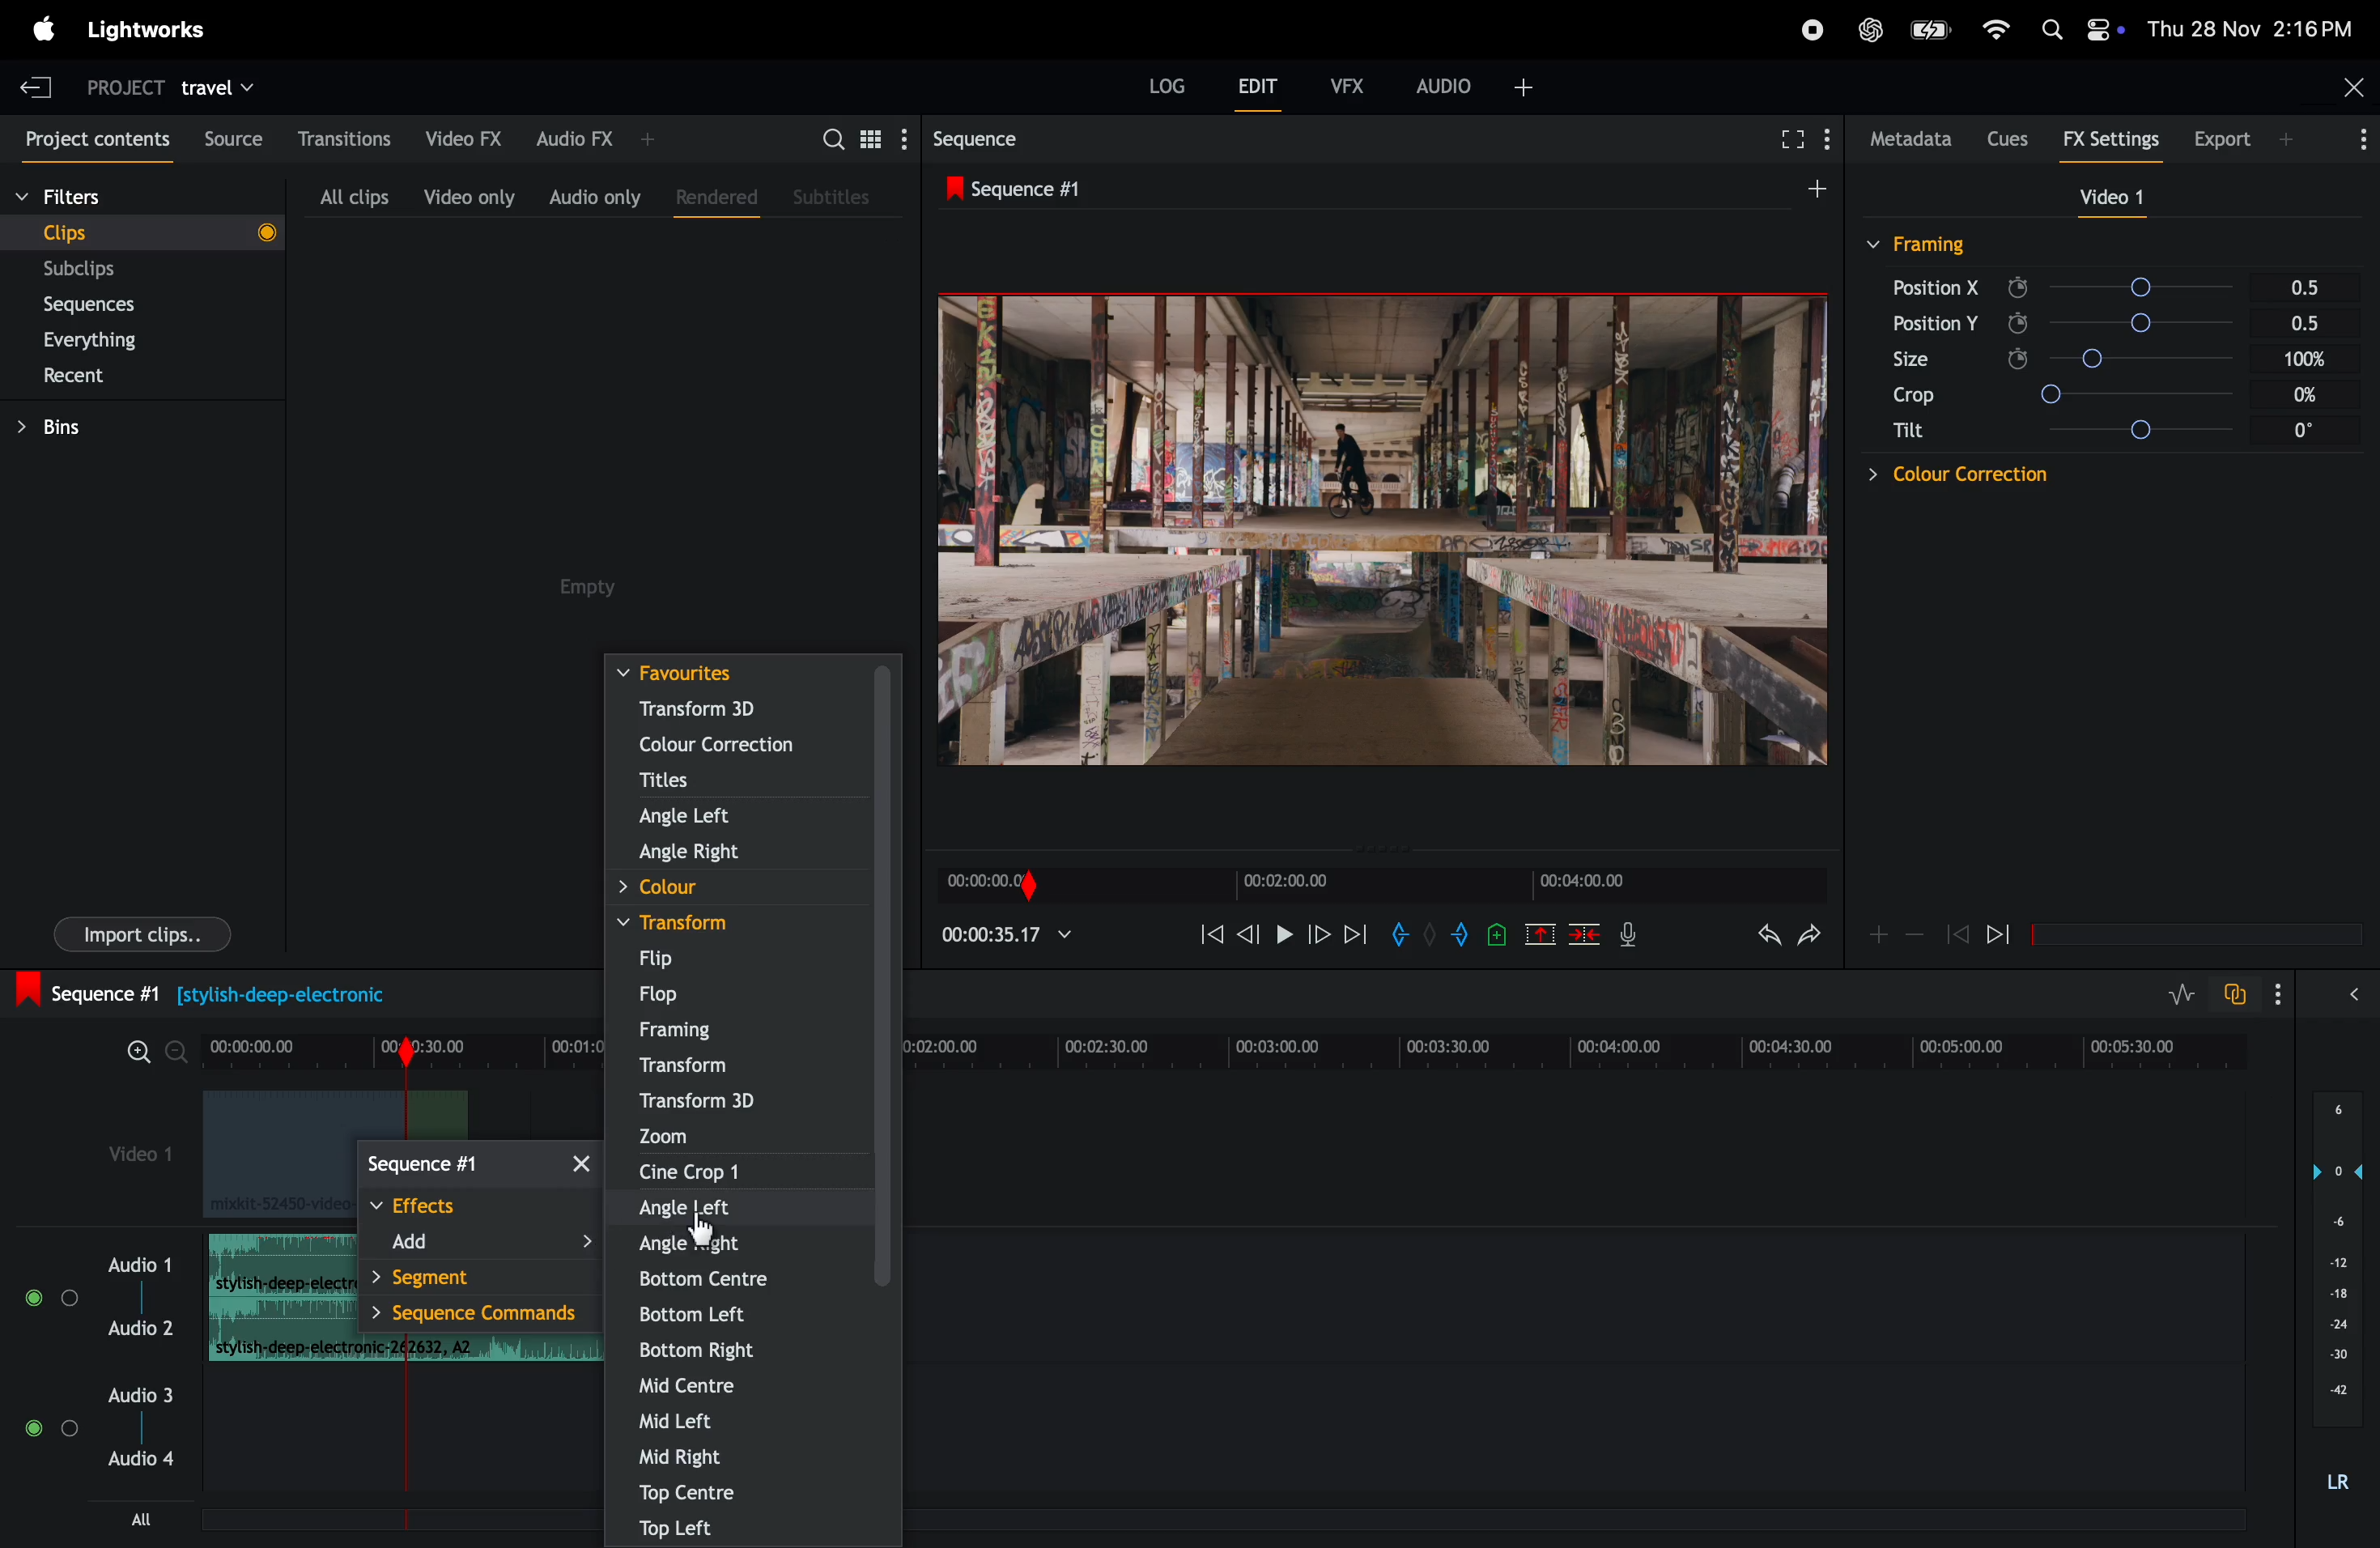 This screenshot has width=2380, height=1548. I want to click on seqment, so click(474, 1279).